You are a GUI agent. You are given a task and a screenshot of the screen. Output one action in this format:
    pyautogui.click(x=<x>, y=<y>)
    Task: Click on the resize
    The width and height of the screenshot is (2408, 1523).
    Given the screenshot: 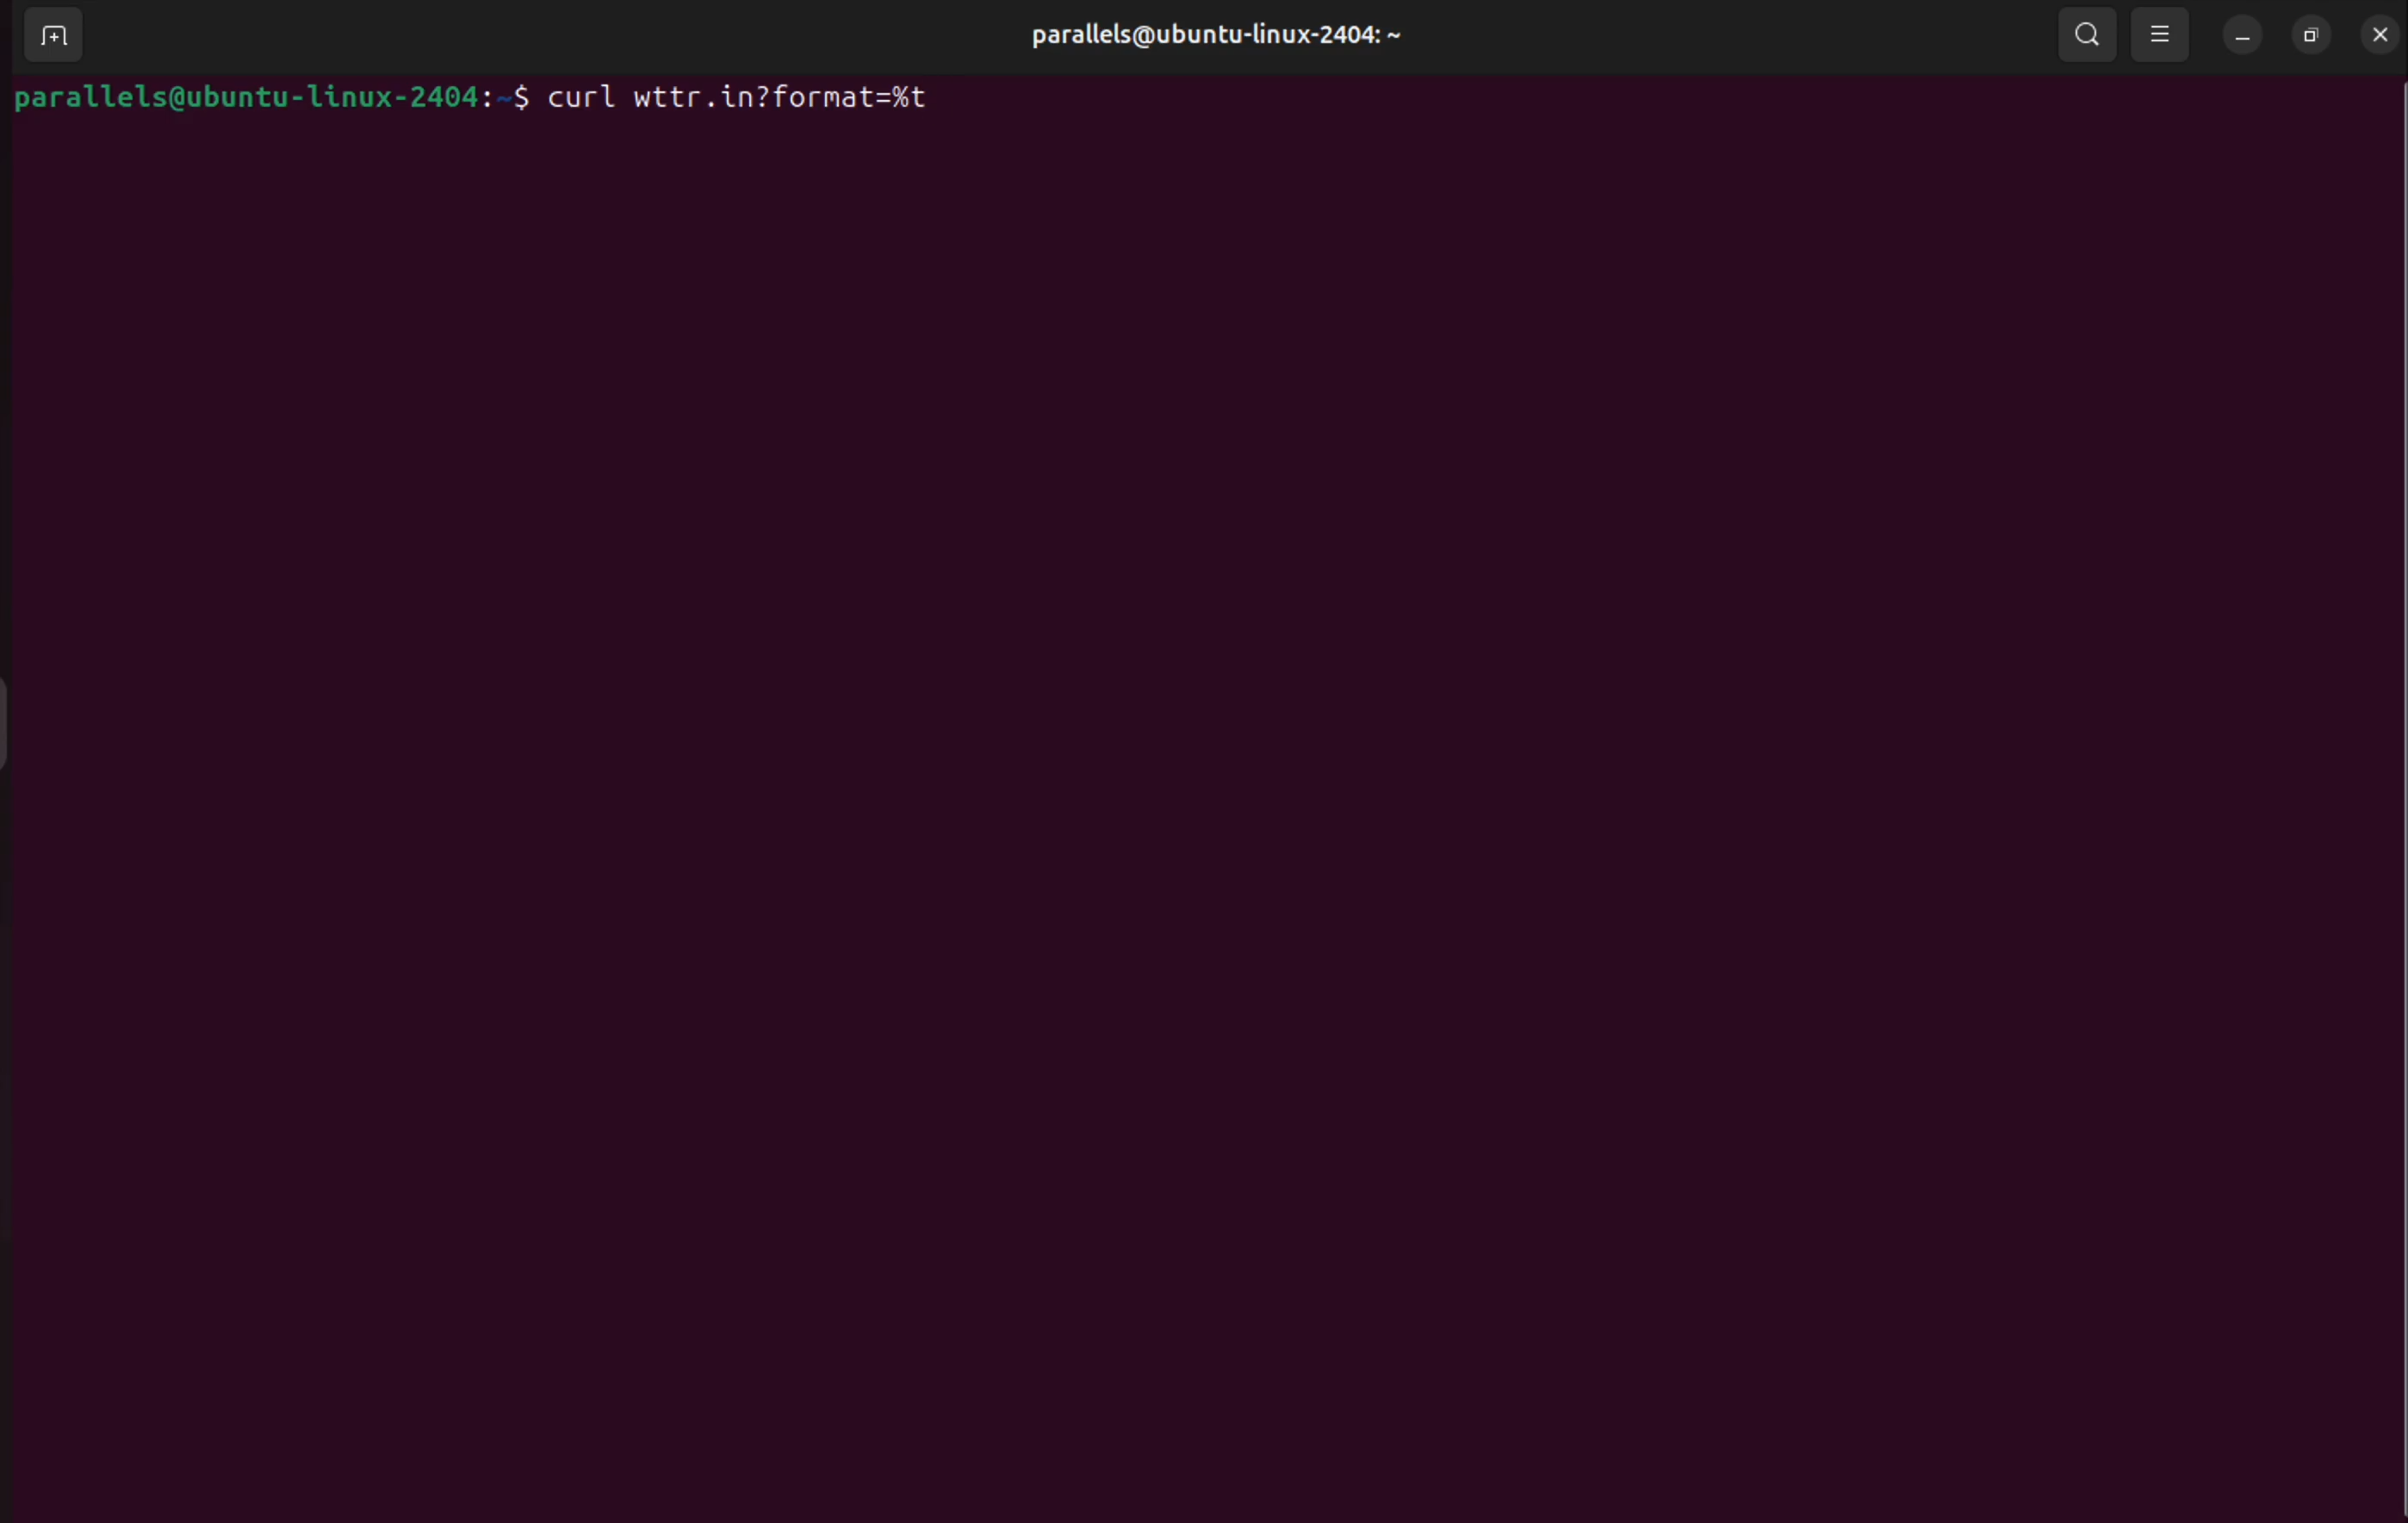 What is the action you would take?
    pyautogui.click(x=2309, y=32)
    